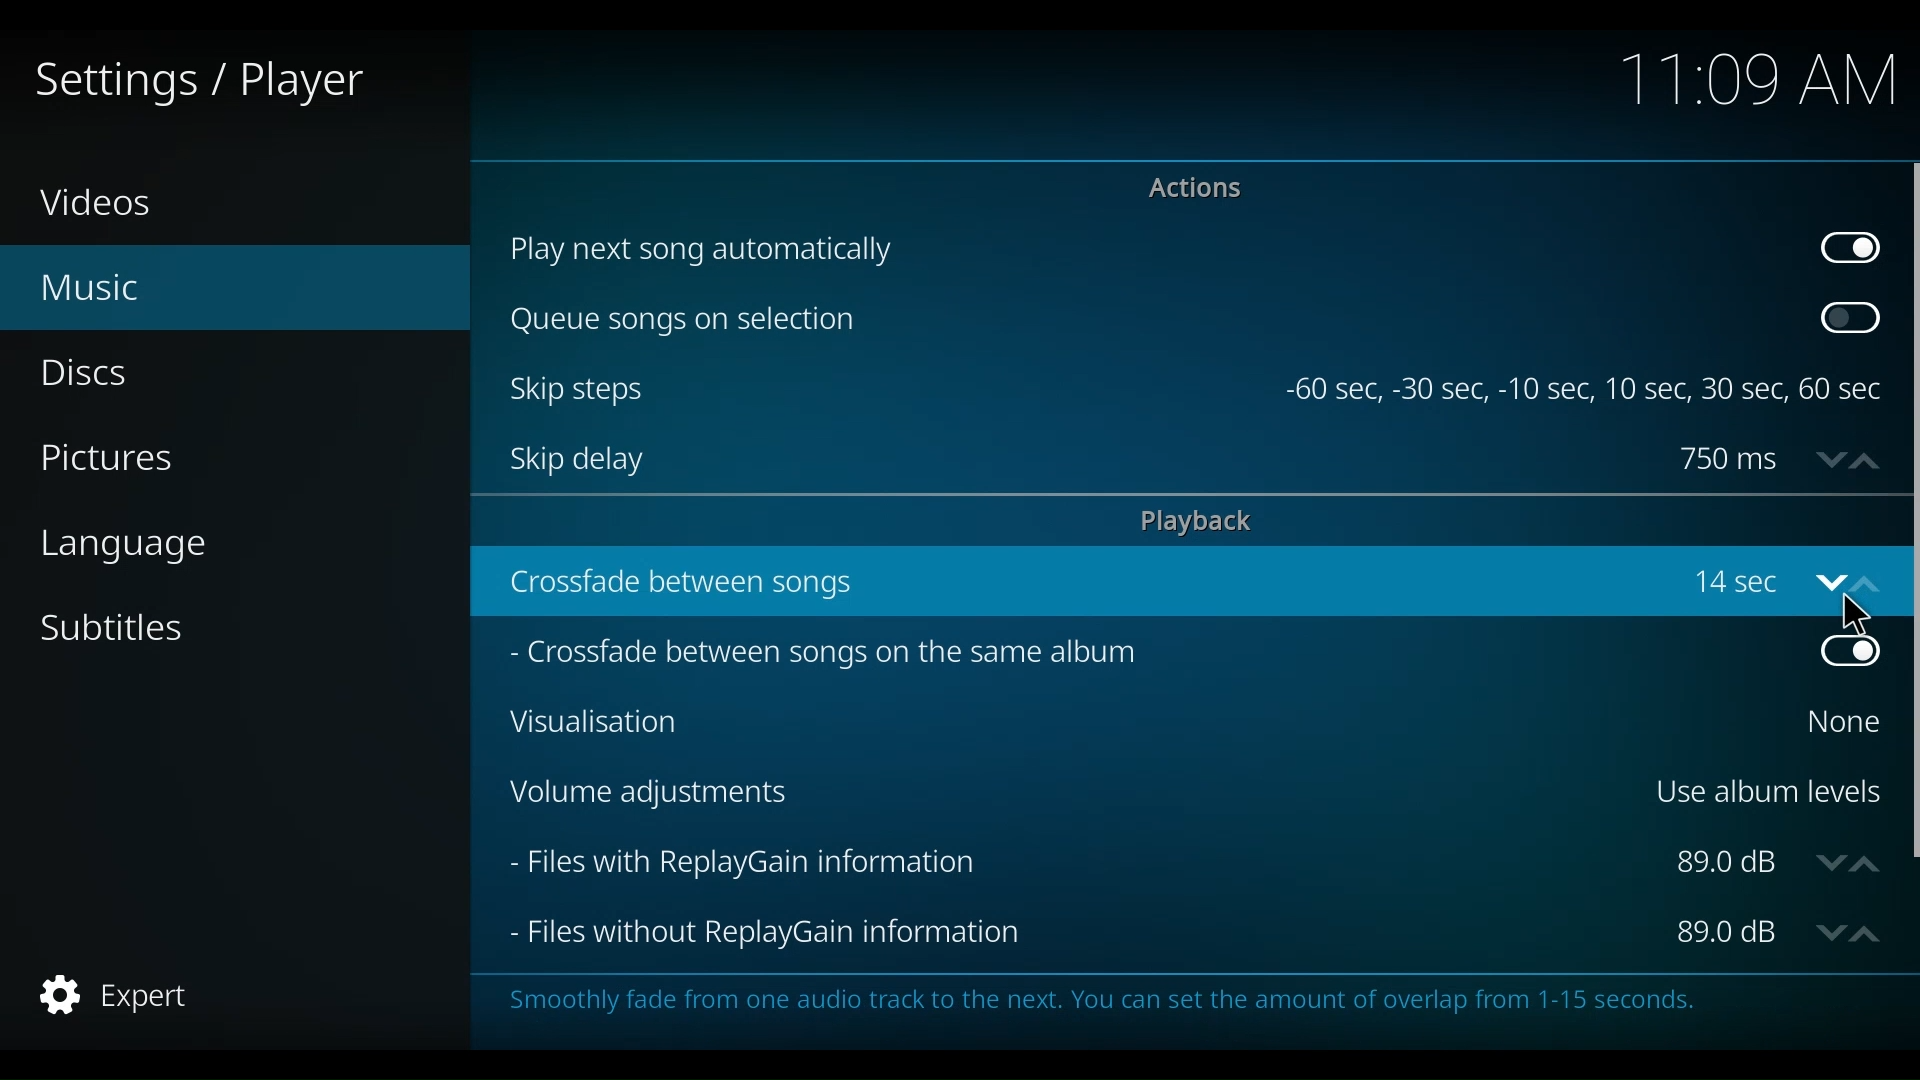 The width and height of the screenshot is (1920, 1080). I want to click on expert, so click(110, 995).